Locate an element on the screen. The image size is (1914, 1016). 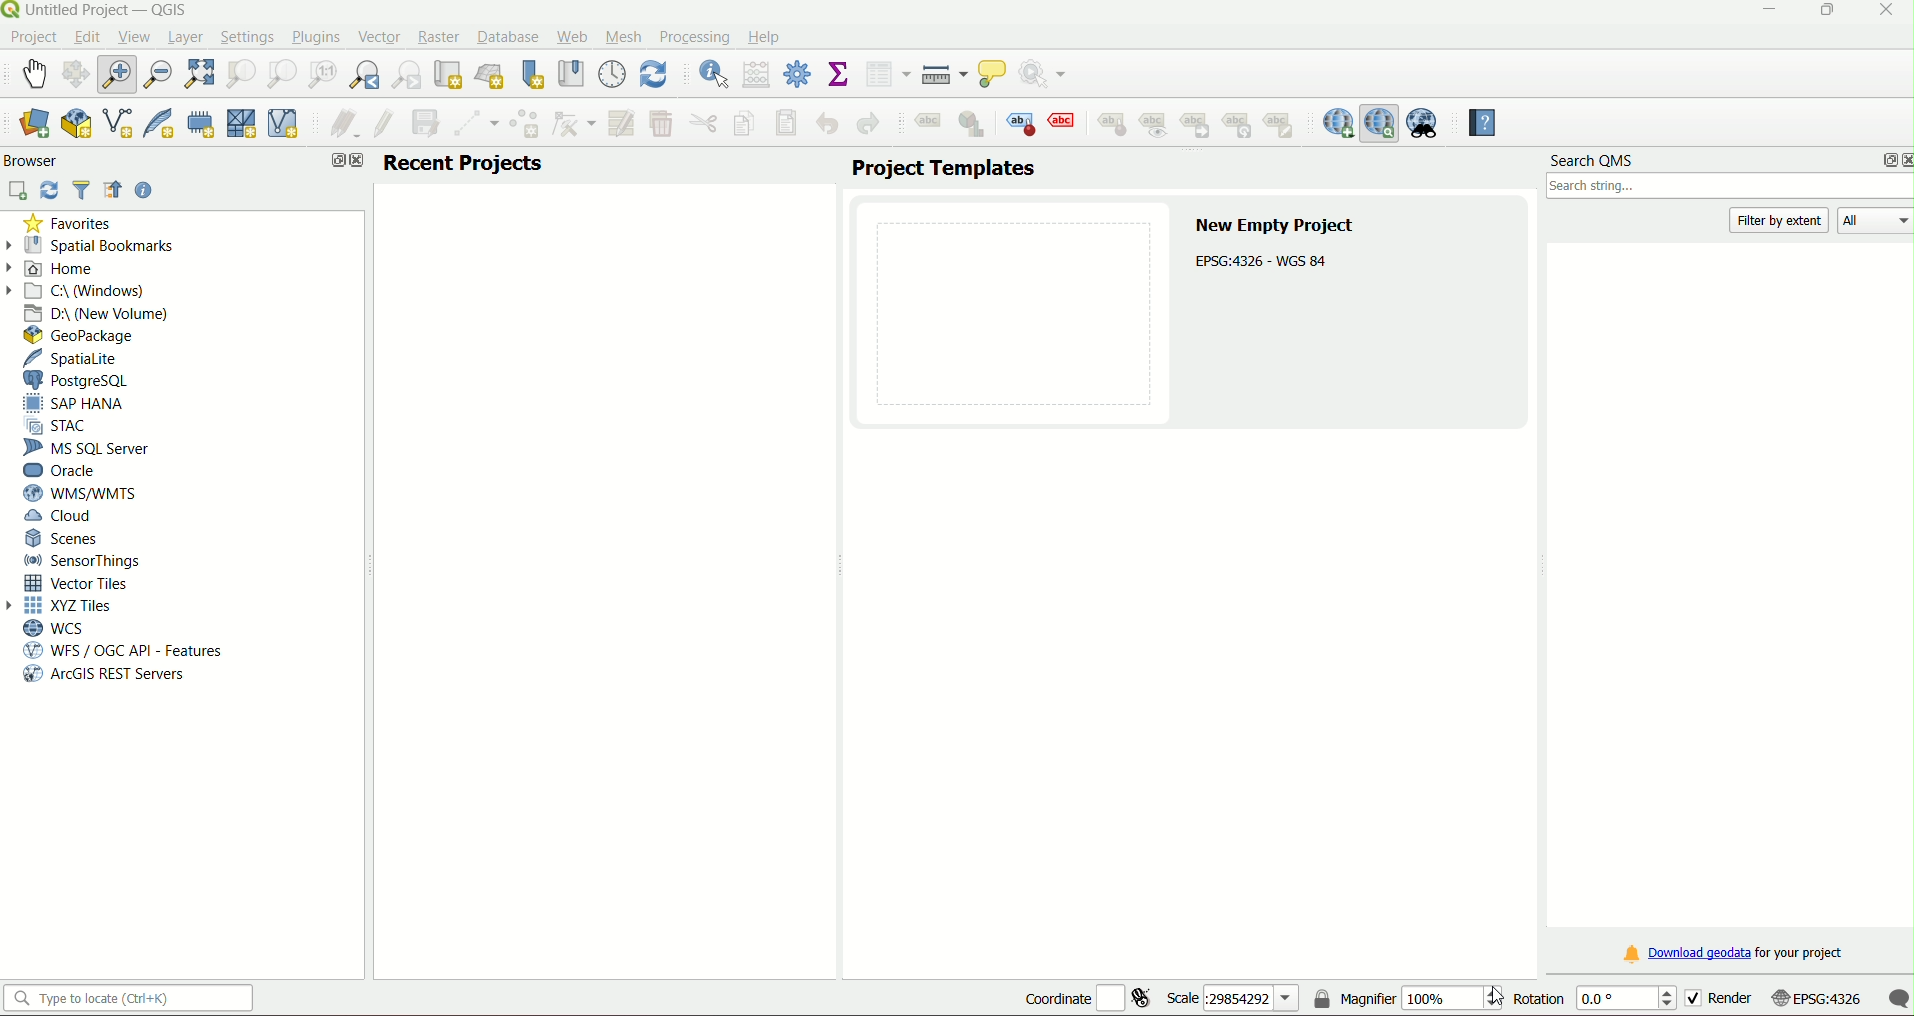
zoom in is located at coordinates (121, 73).